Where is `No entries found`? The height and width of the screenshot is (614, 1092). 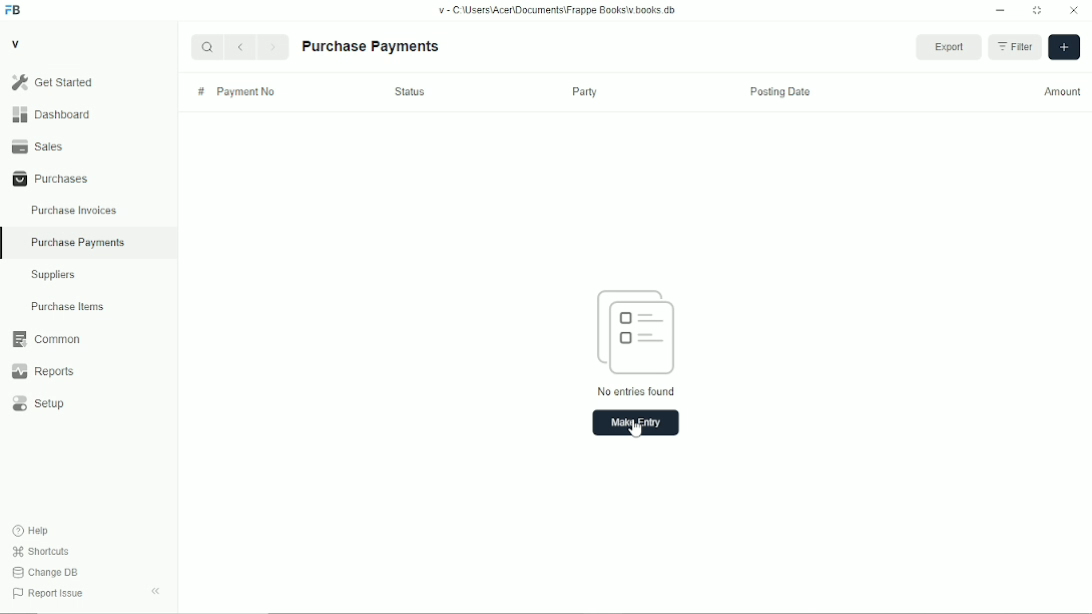 No entries found is located at coordinates (636, 391).